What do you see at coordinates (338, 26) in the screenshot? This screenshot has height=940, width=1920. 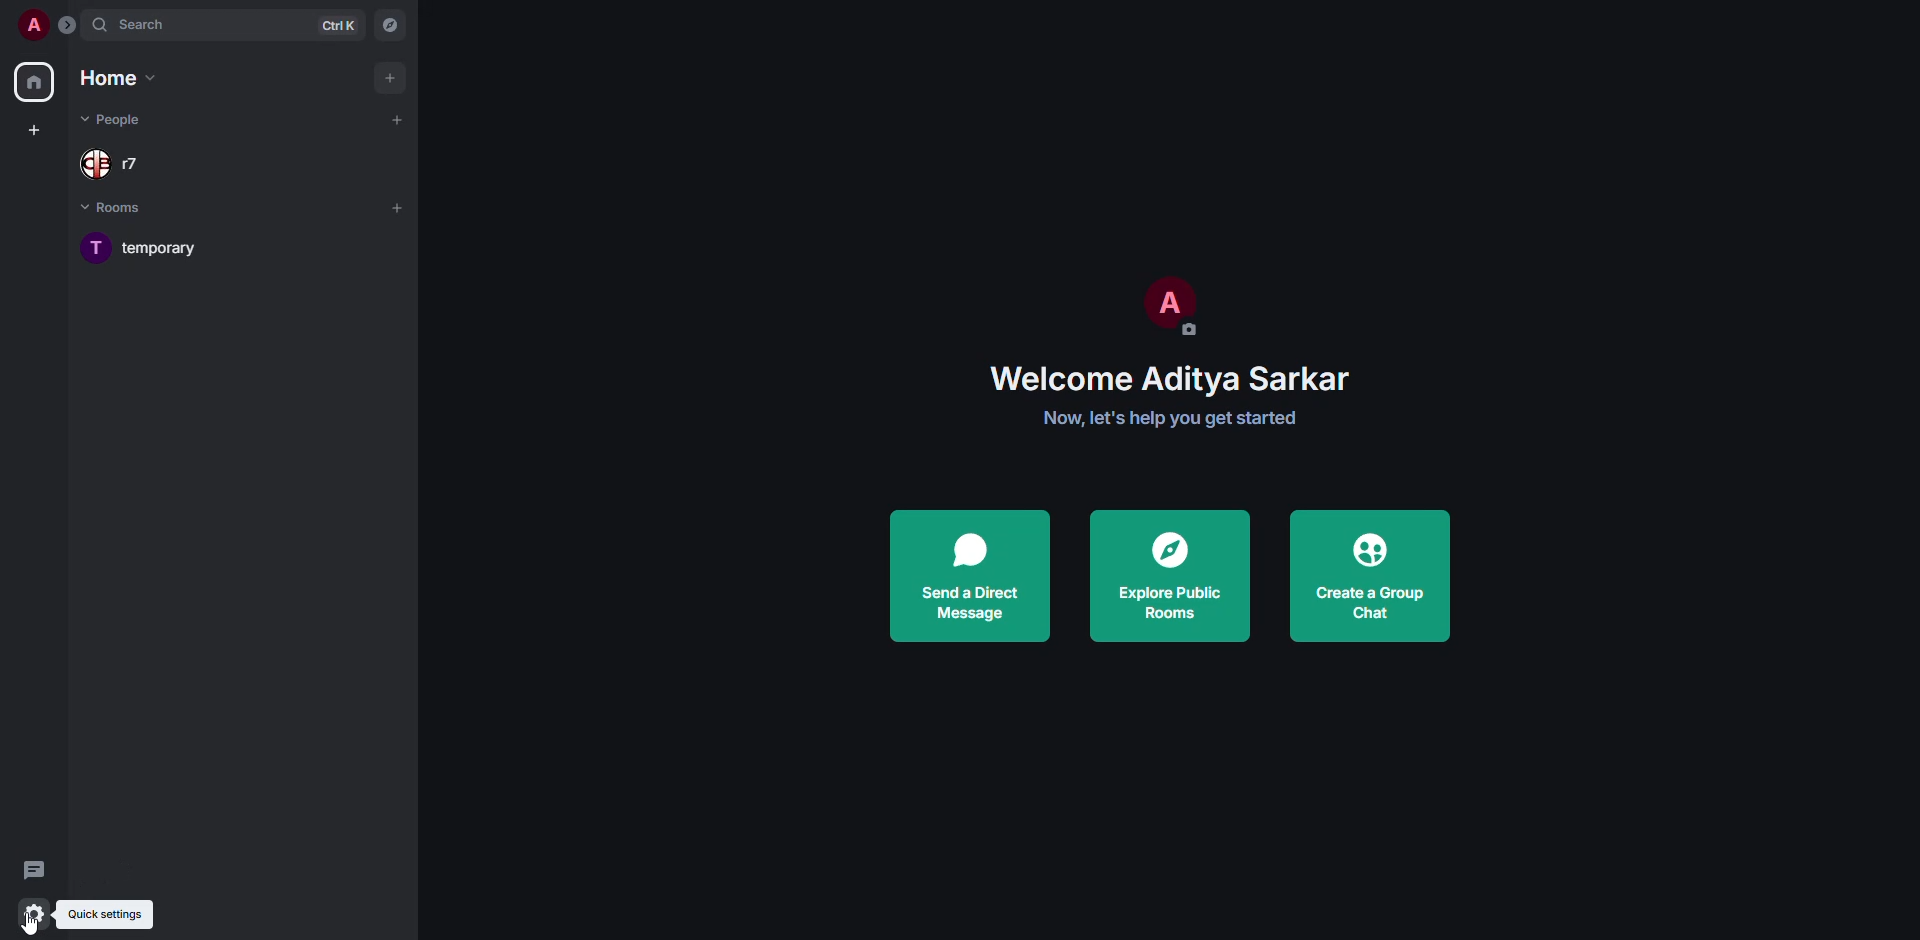 I see `ctrl K` at bounding box center [338, 26].